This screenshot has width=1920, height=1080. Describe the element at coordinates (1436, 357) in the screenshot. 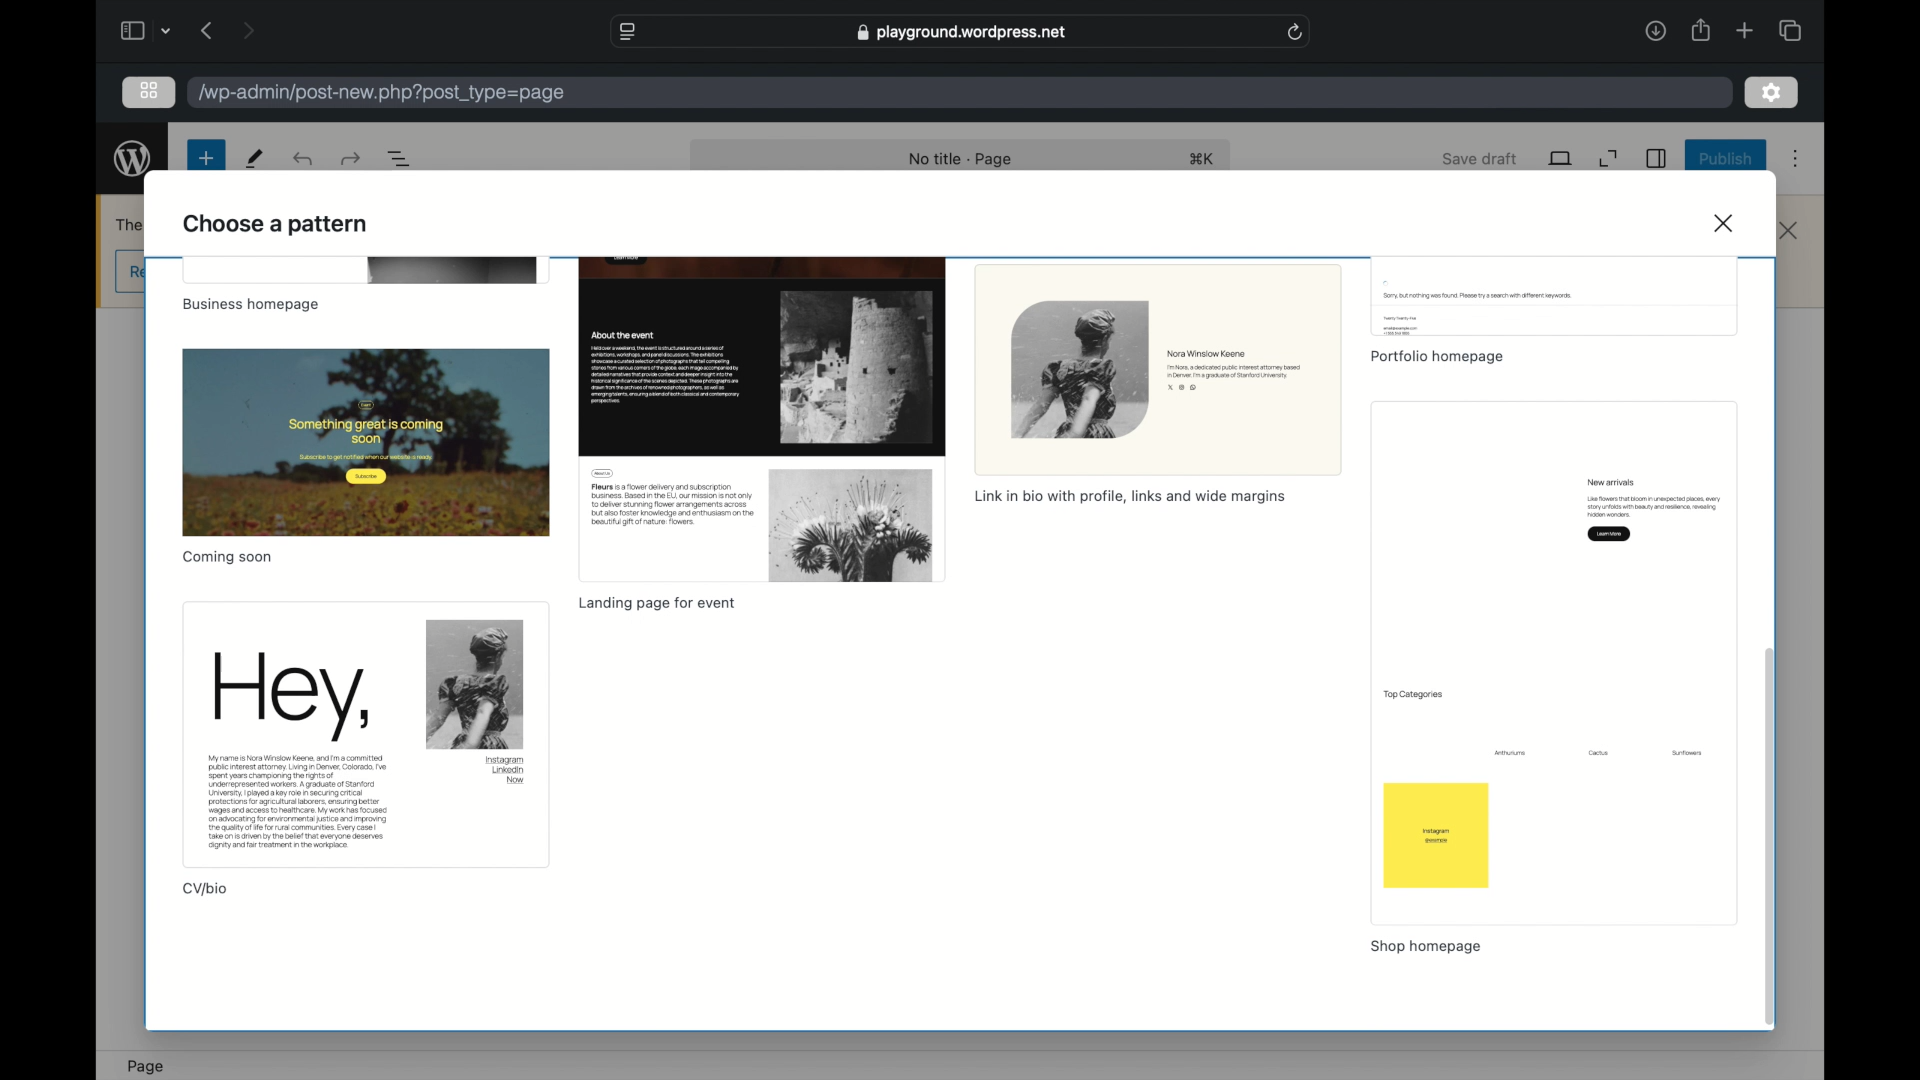

I see `portfolio homepage` at that location.